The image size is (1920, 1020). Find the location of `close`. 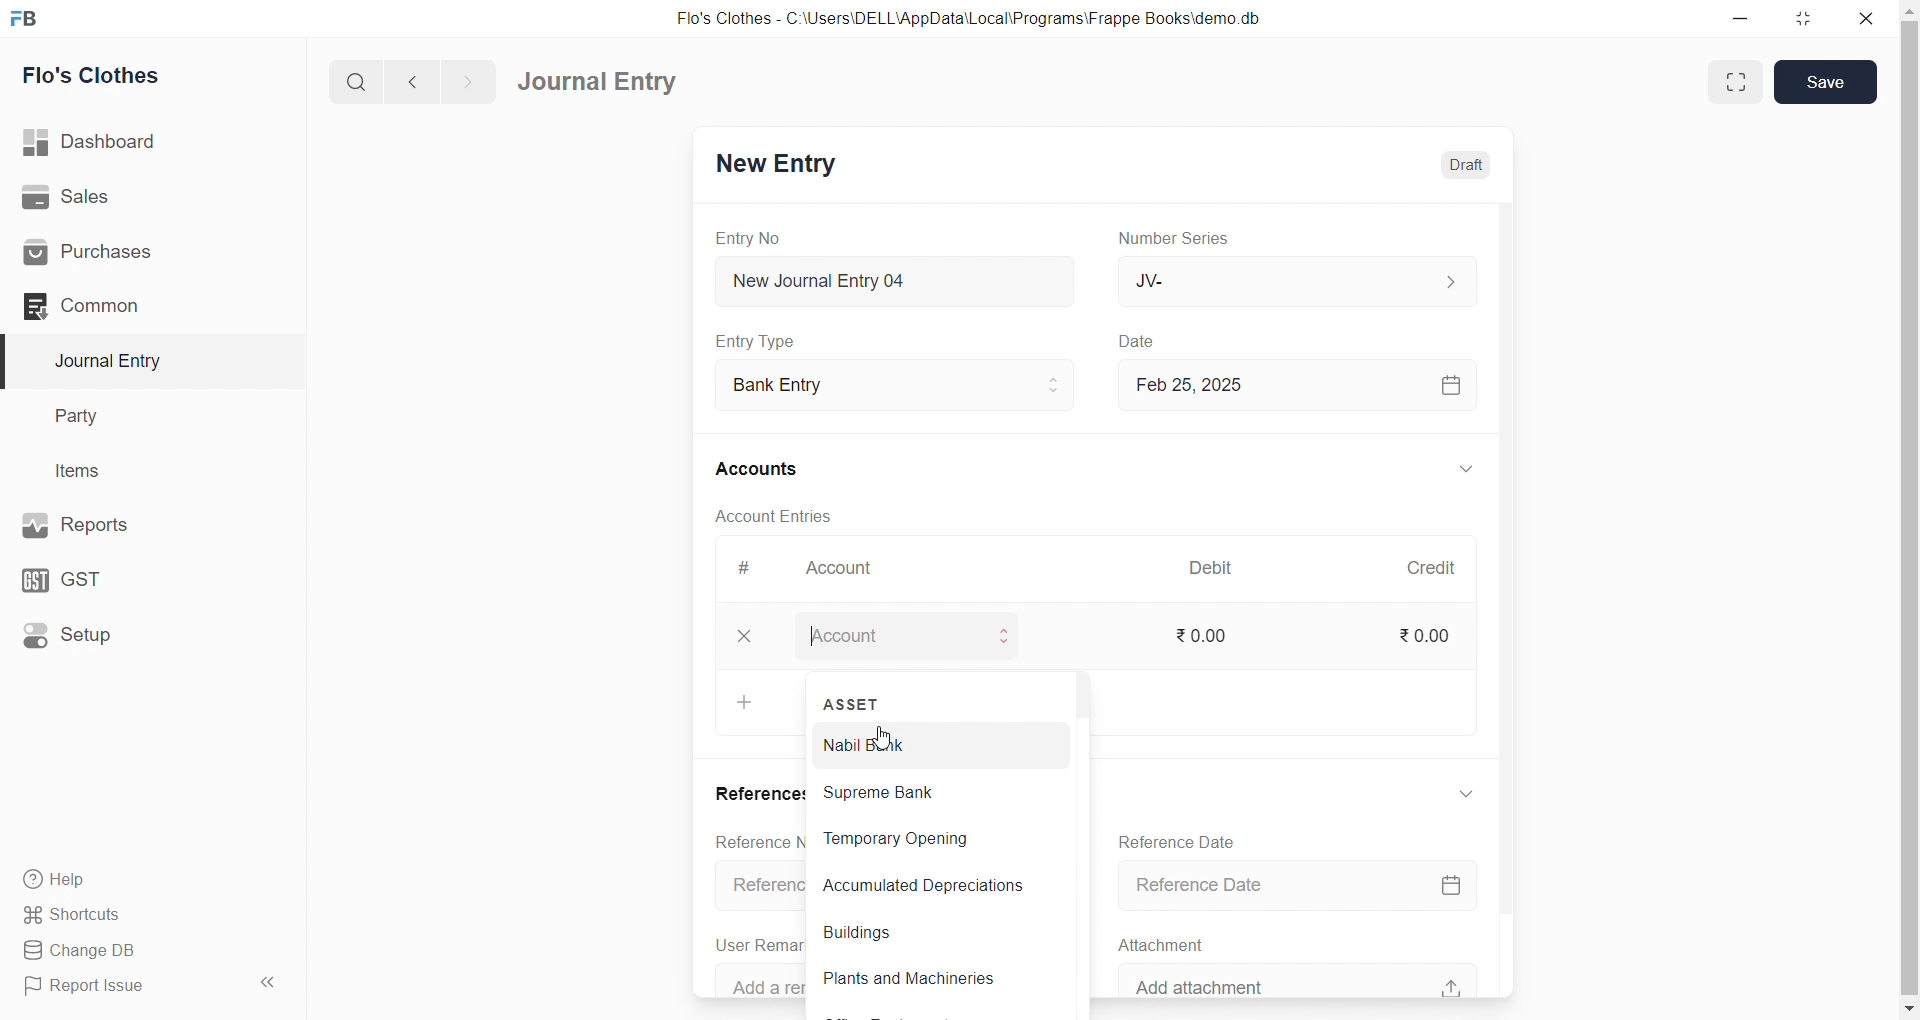

close is located at coordinates (1871, 18).